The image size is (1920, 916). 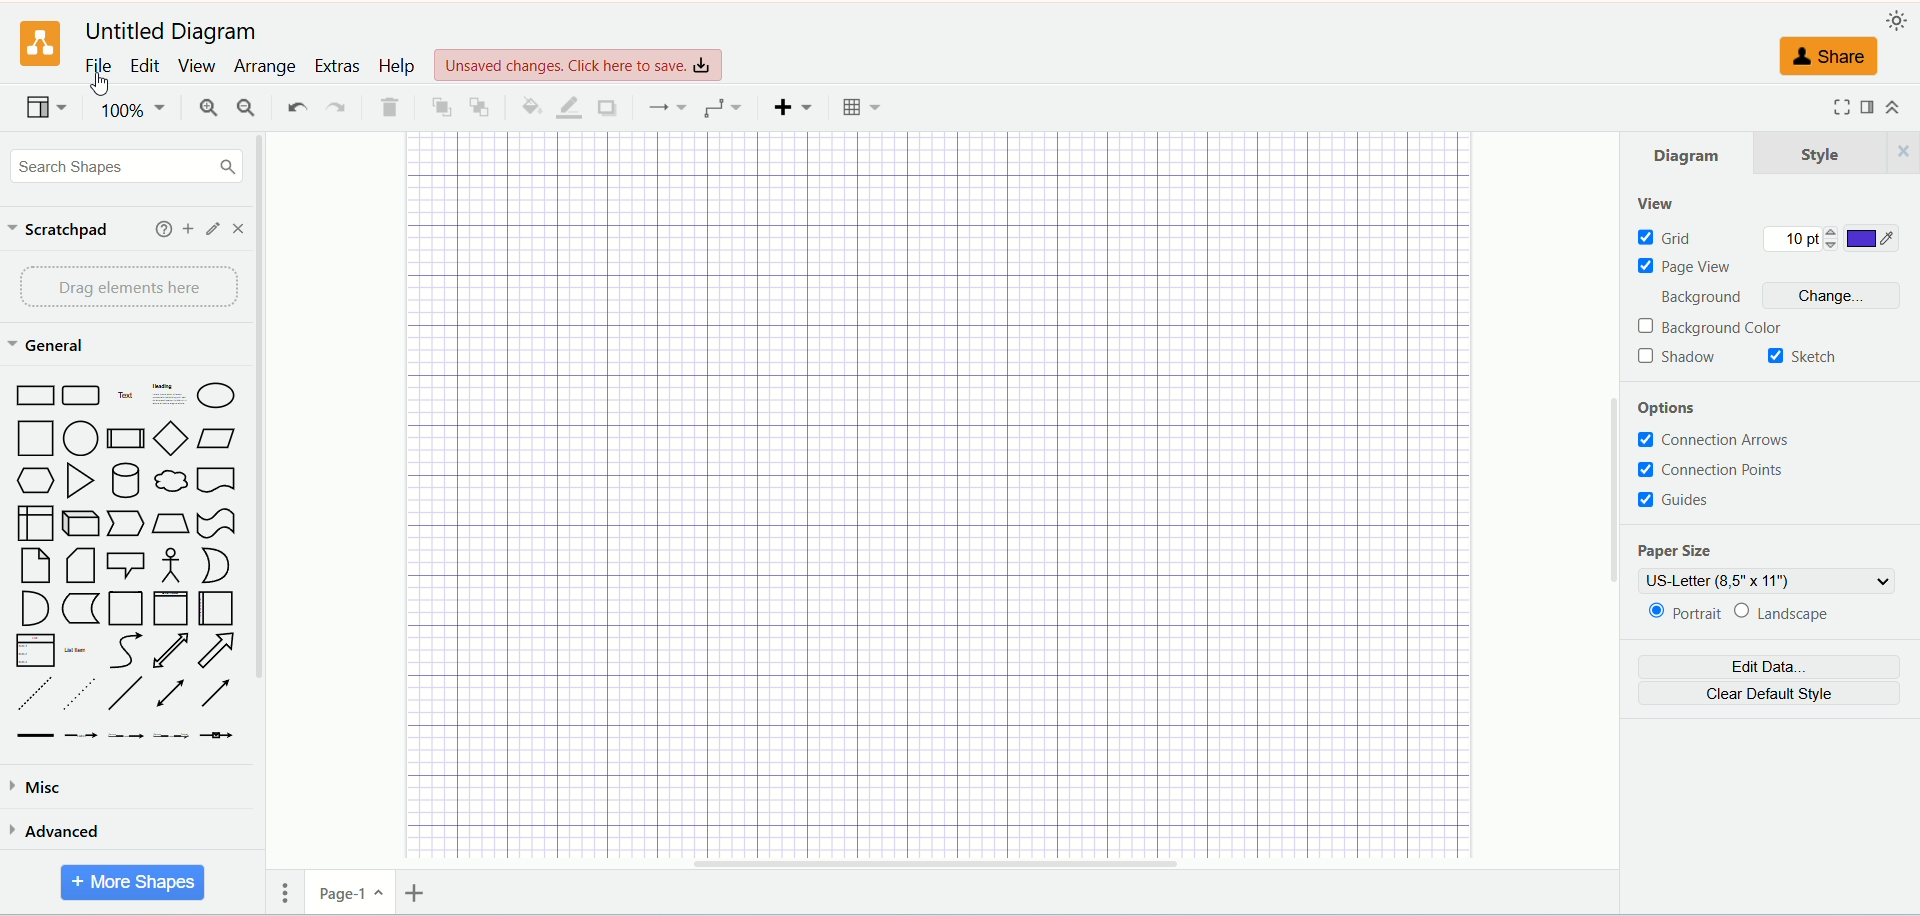 What do you see at coordinates (1655, 205) in the screenshot?
I see `view` at bounding box center [1655, 205].